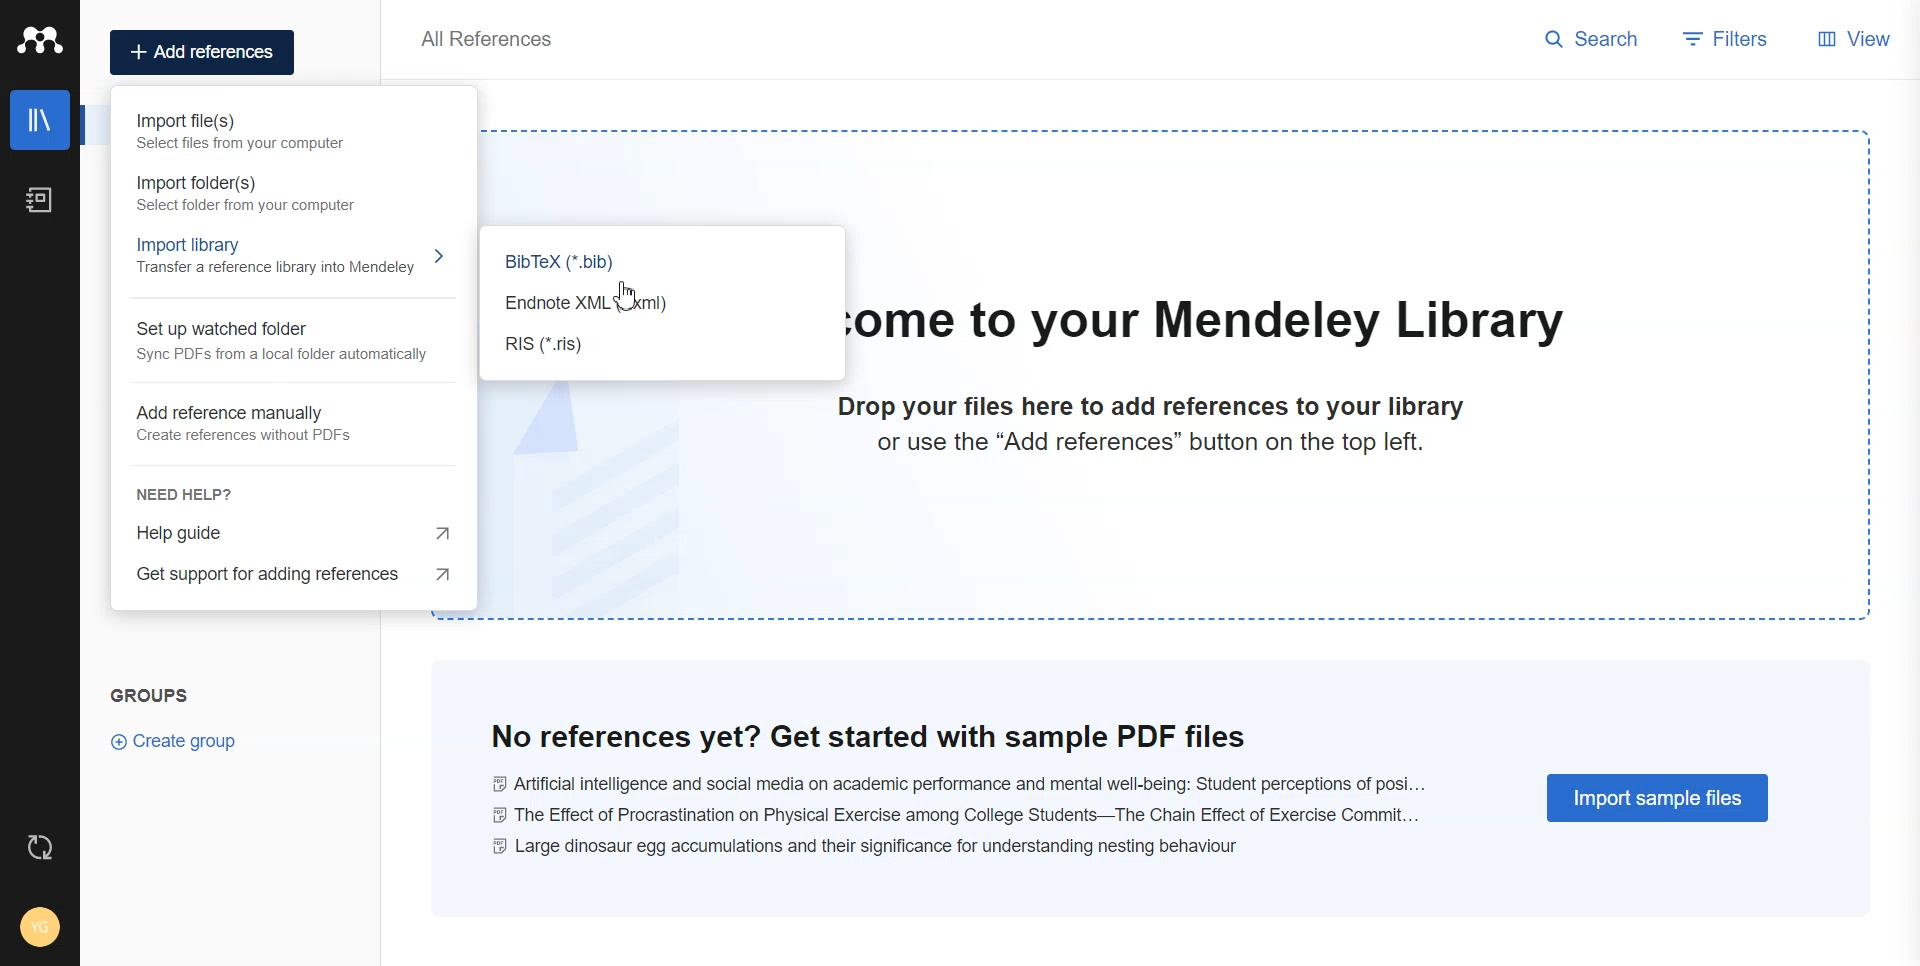 The height and width of the screenshot is (966, 1920). What do you see at coordinates (642, 264) in the screenshot?
I see `BibTex(*.bib)` at bounding box center [642, 264].